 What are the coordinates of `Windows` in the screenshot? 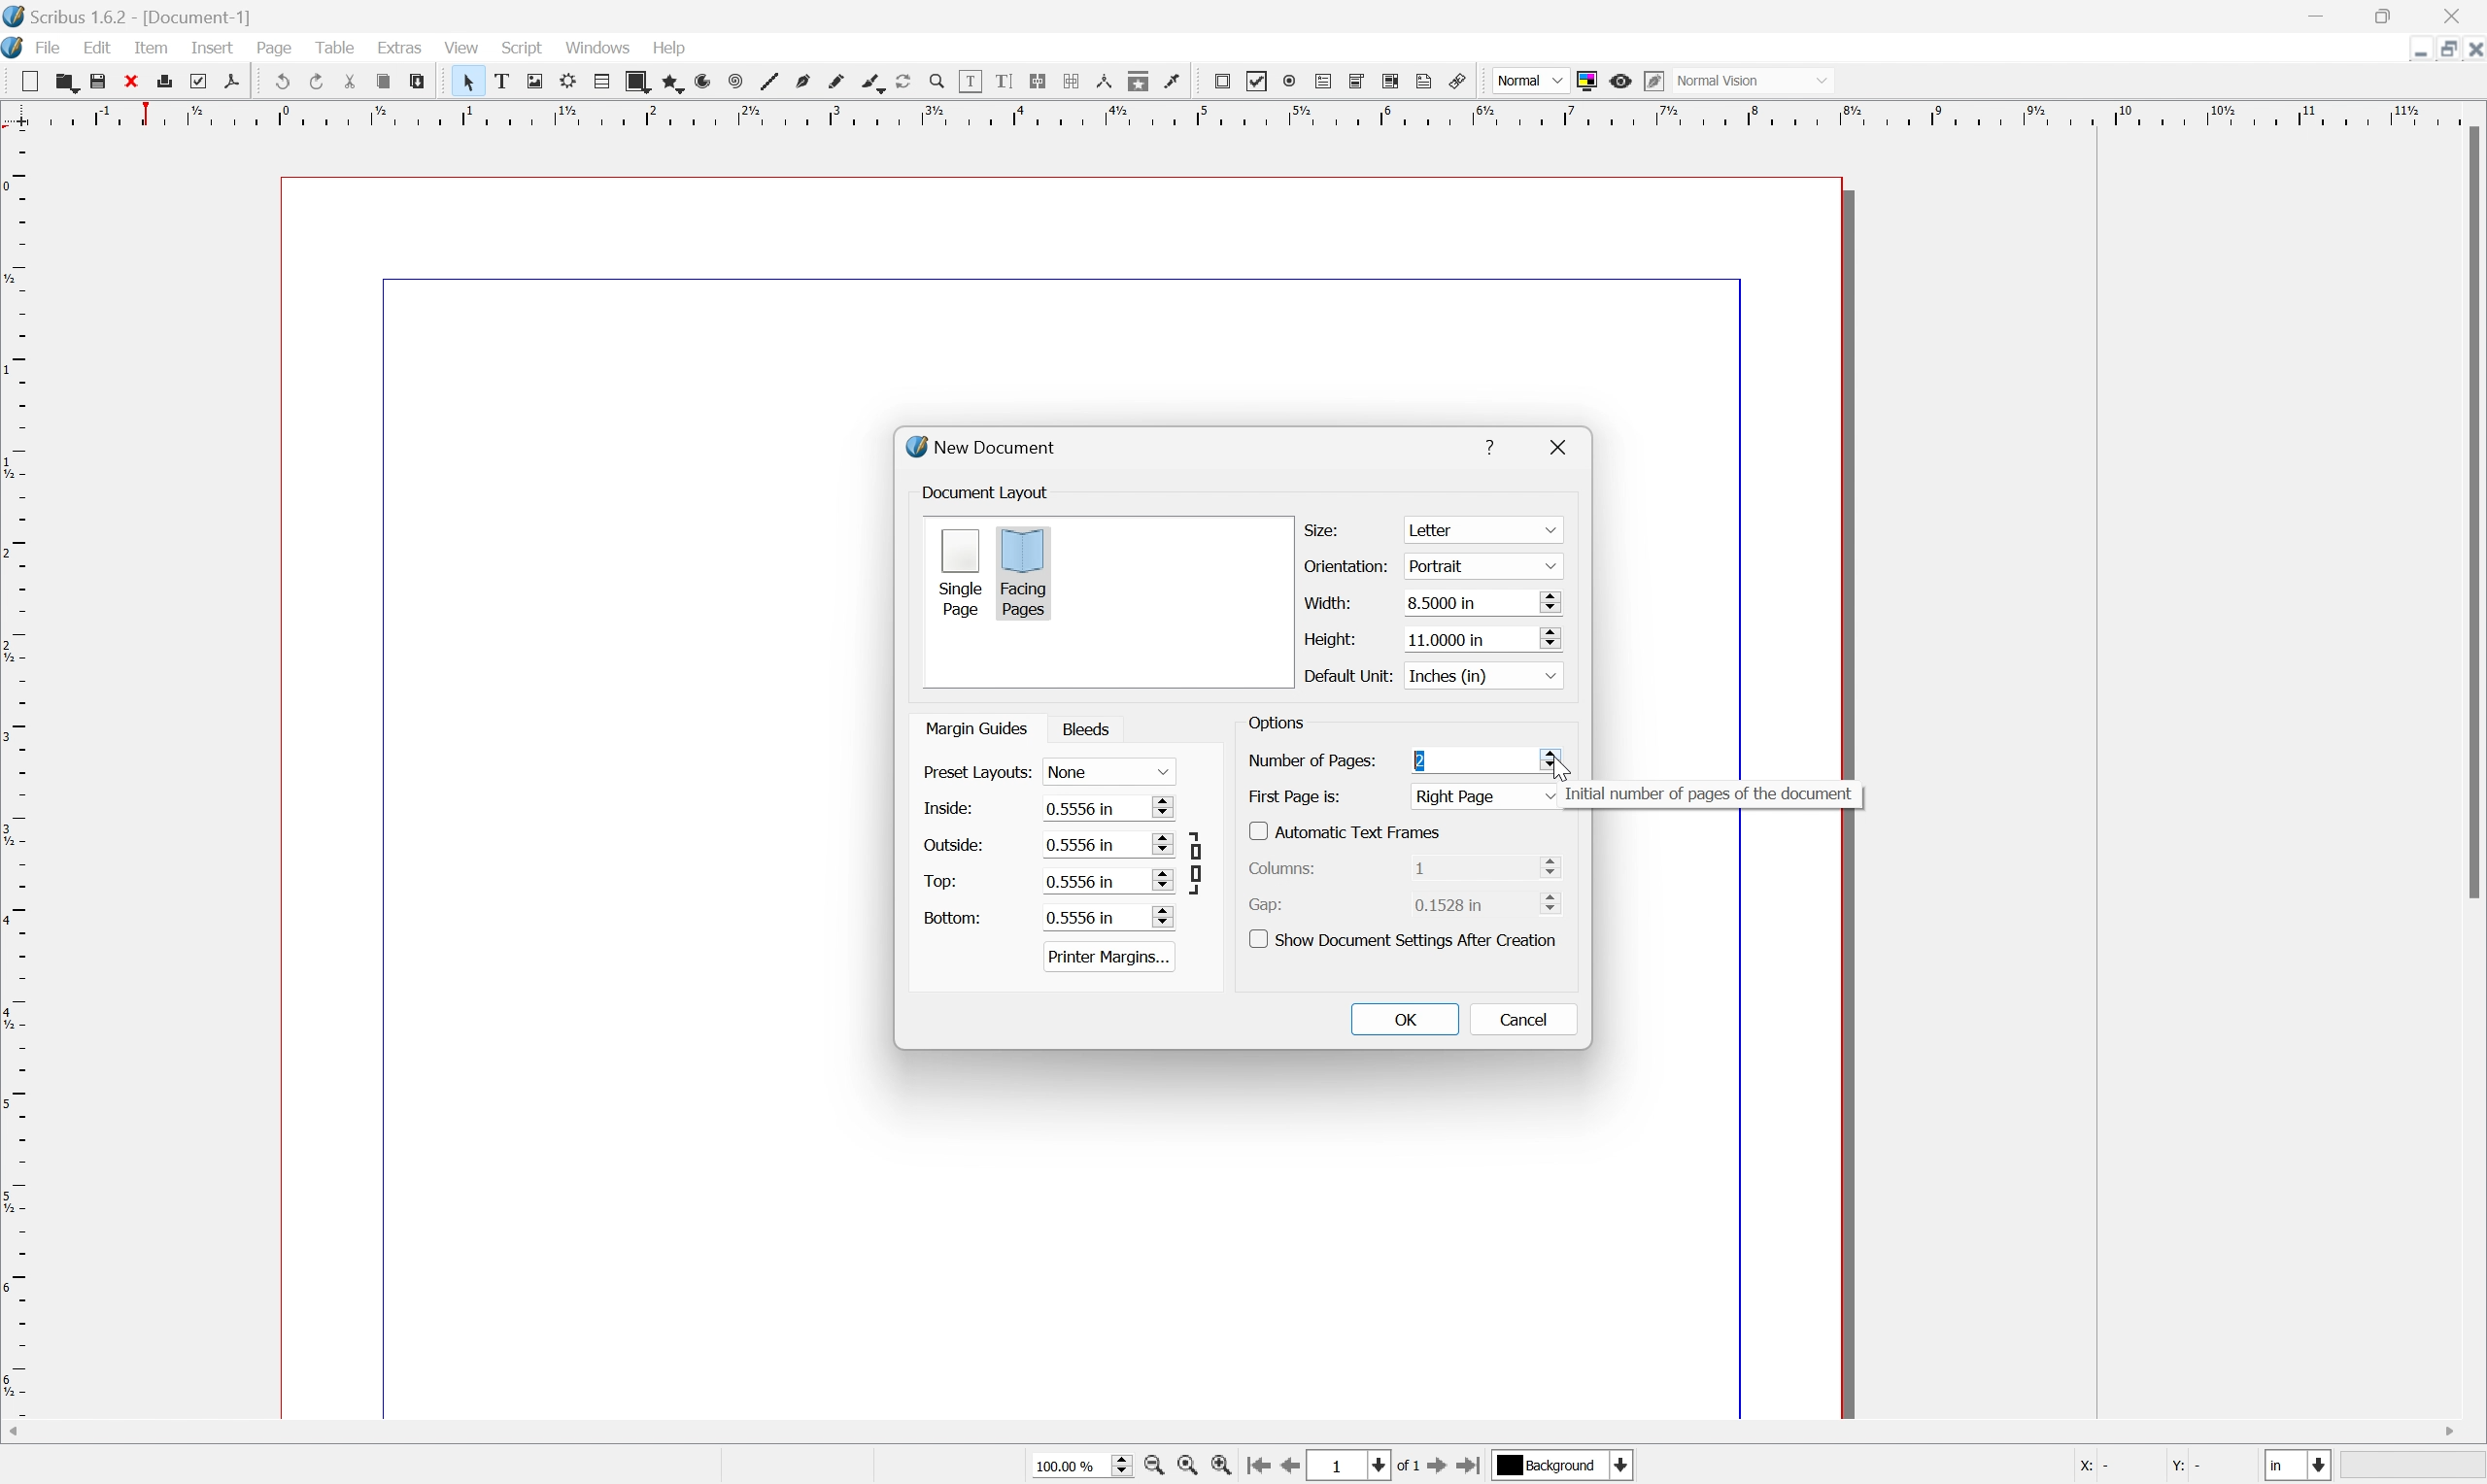 It's located at (599, 49).